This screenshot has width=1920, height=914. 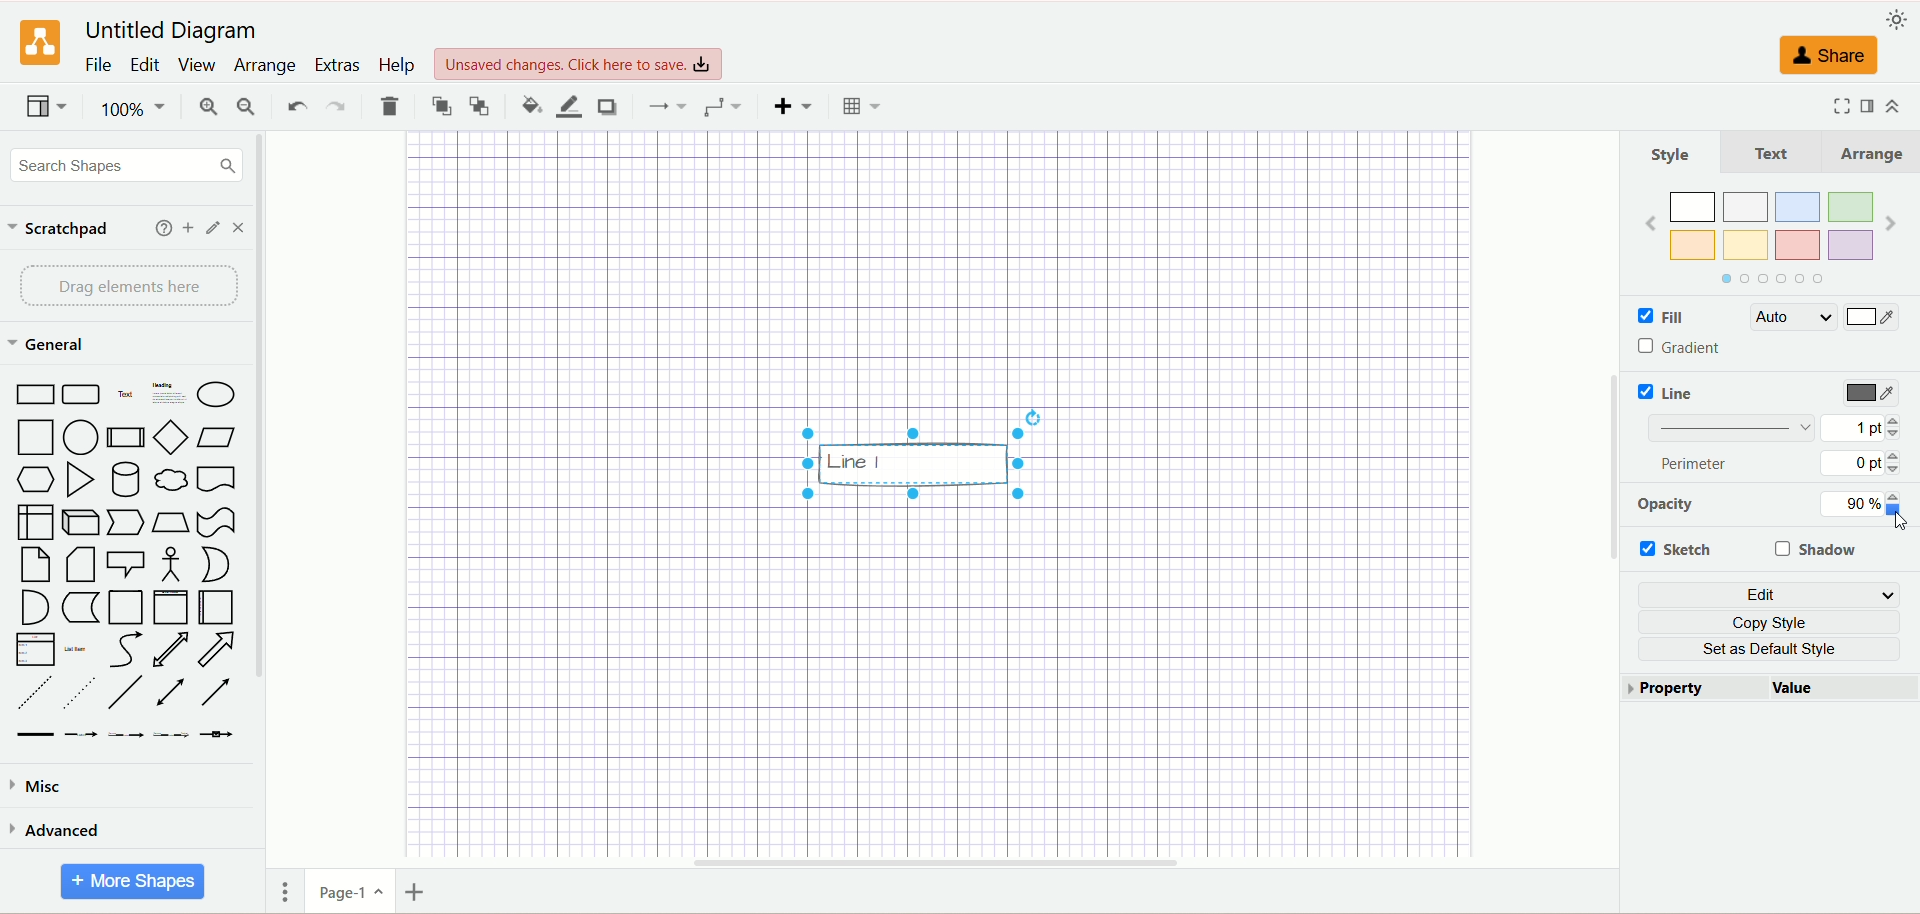 I want to click on general, so click(x=49, y=343).